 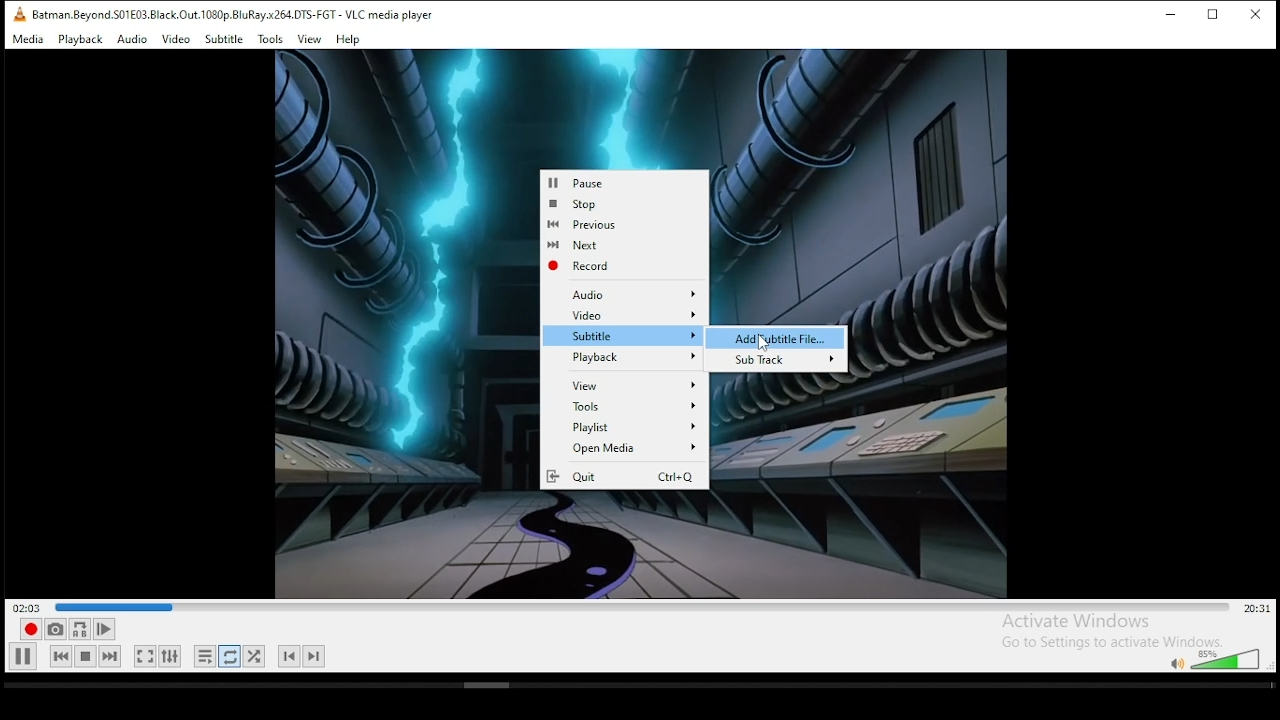 What do you see at coordinates (23, 657) in the screenshot?
I see `play/pause` at bounding box center [23, 657].